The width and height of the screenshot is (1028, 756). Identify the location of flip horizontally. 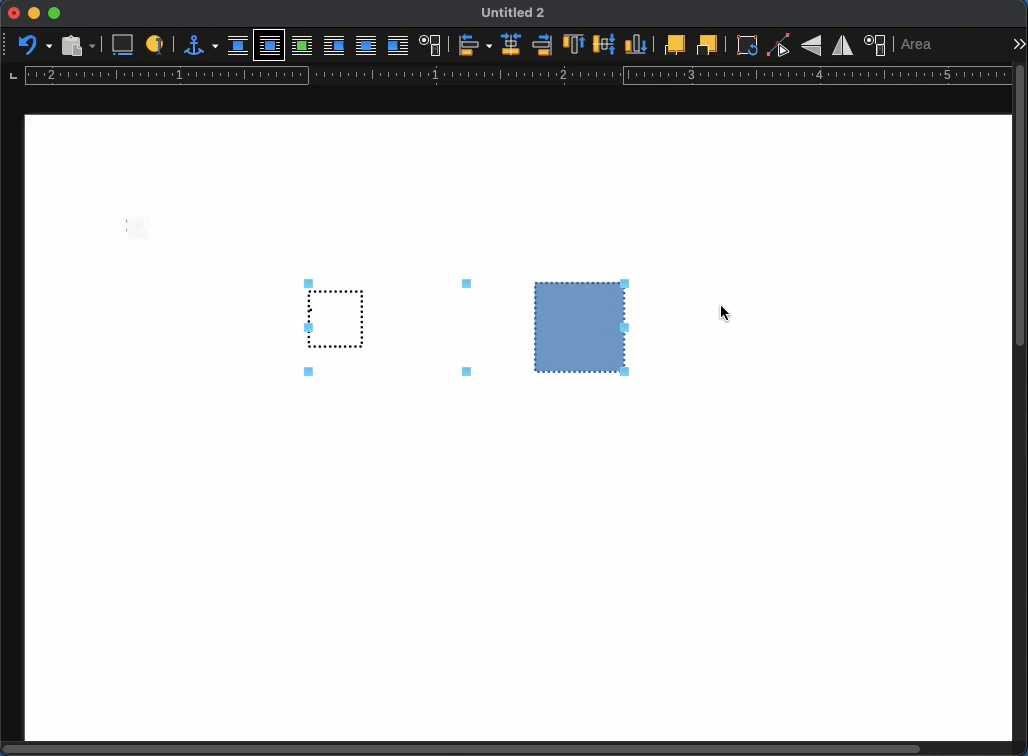
(842, 47).